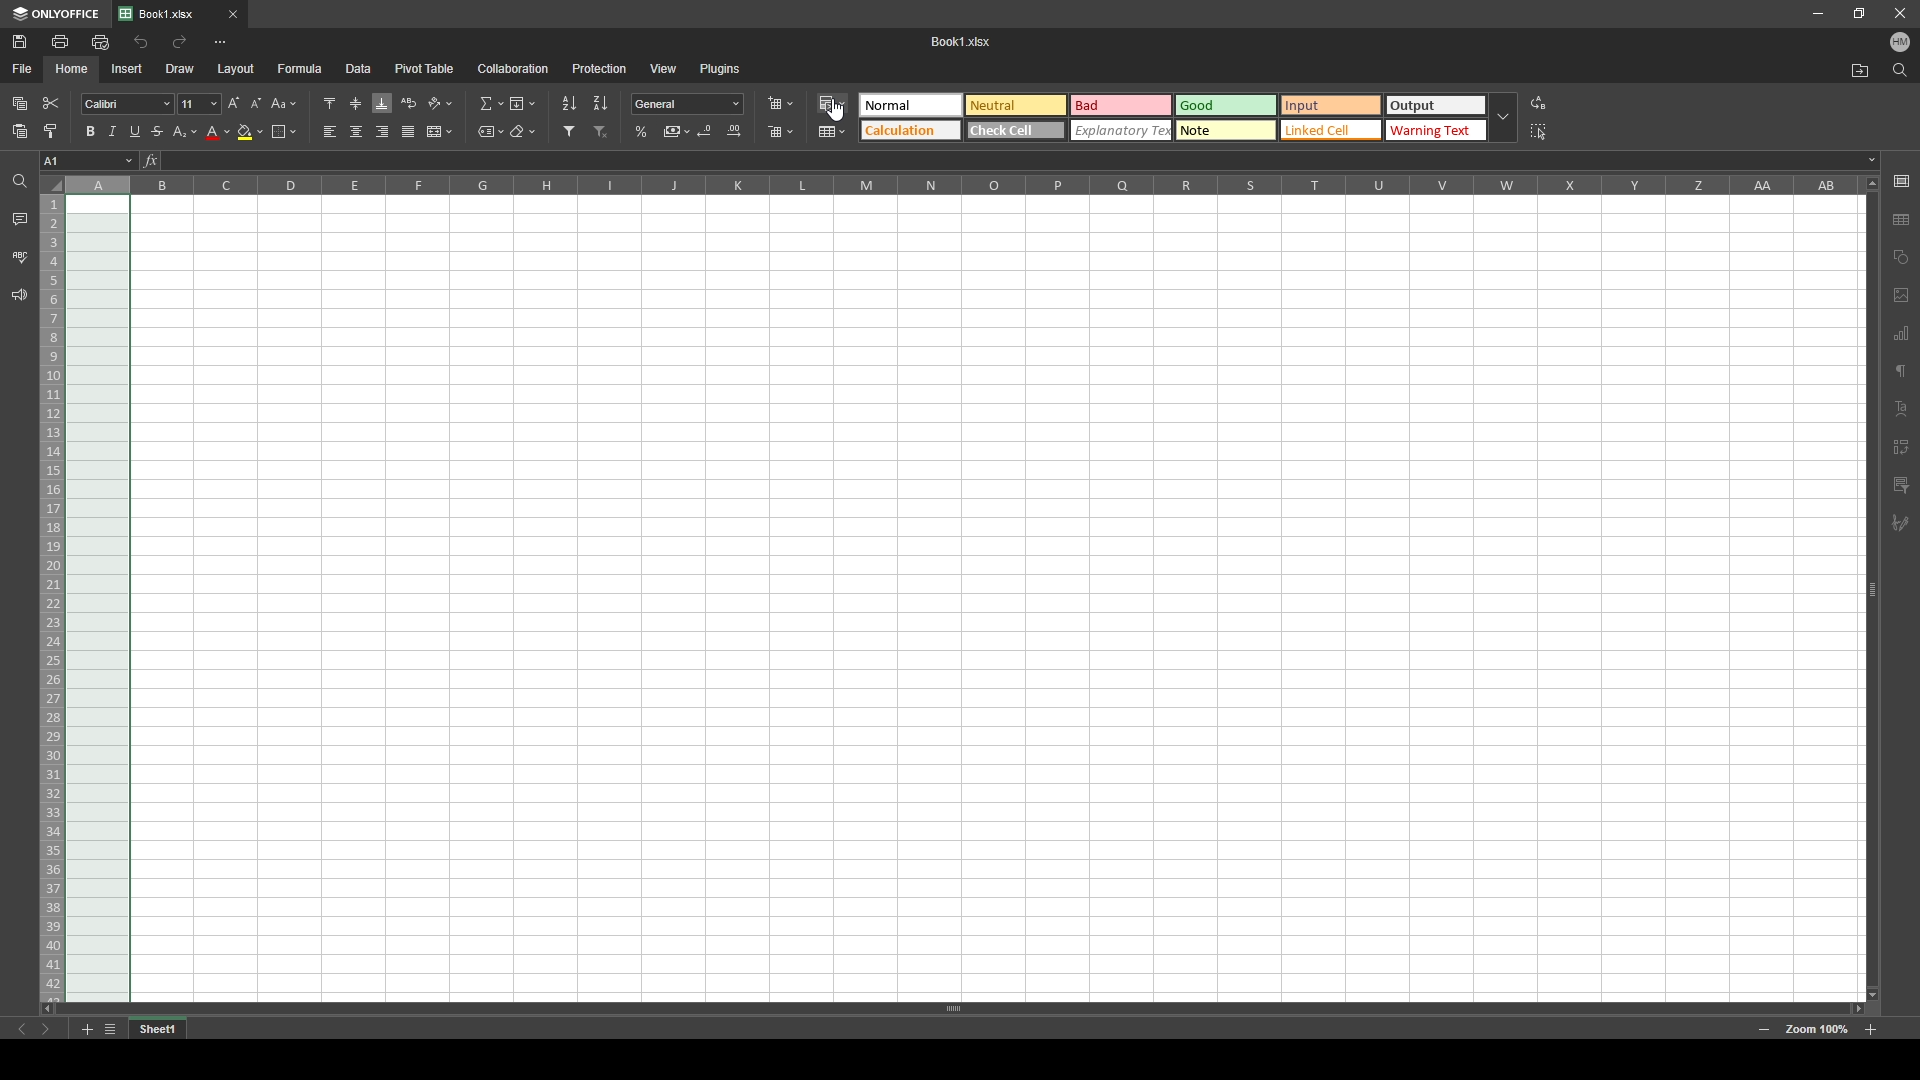 This screenshot has height=1080, width=1920. What do you see at coordinates (602, 131) in the screenshot?
I see `remove filter` at bounding box center [602, 131].